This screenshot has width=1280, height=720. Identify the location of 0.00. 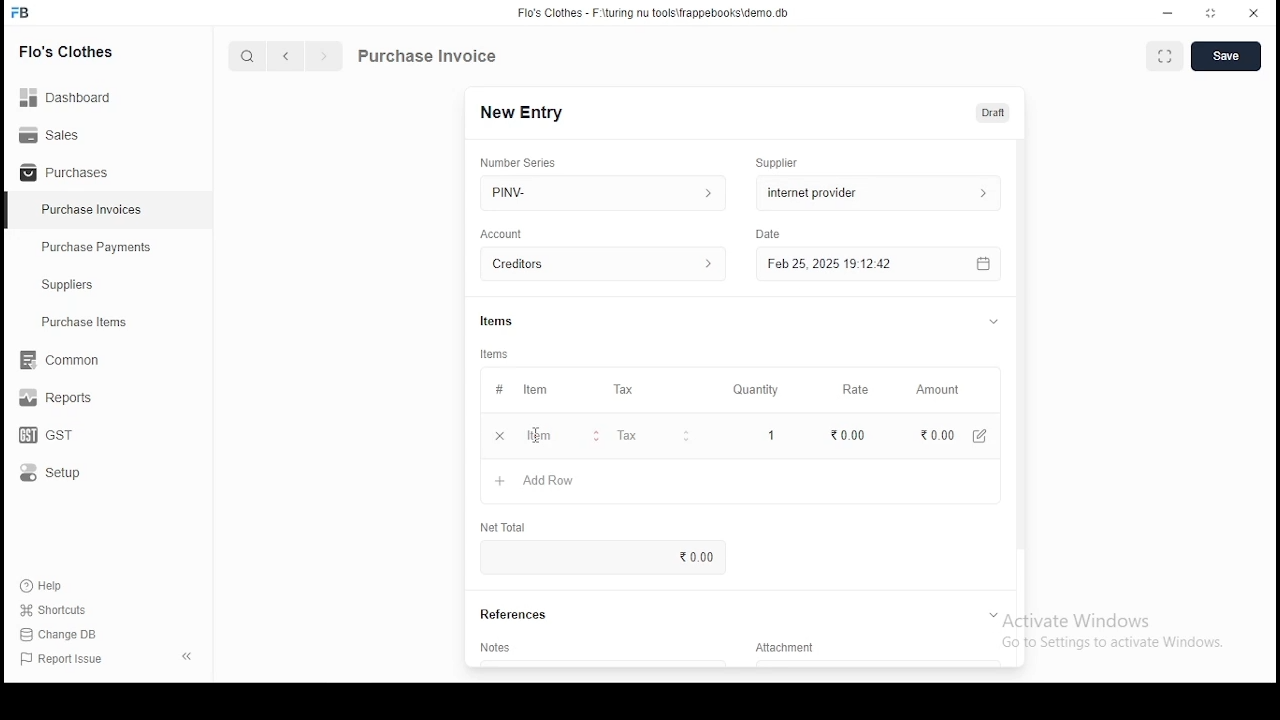
(933, 435).